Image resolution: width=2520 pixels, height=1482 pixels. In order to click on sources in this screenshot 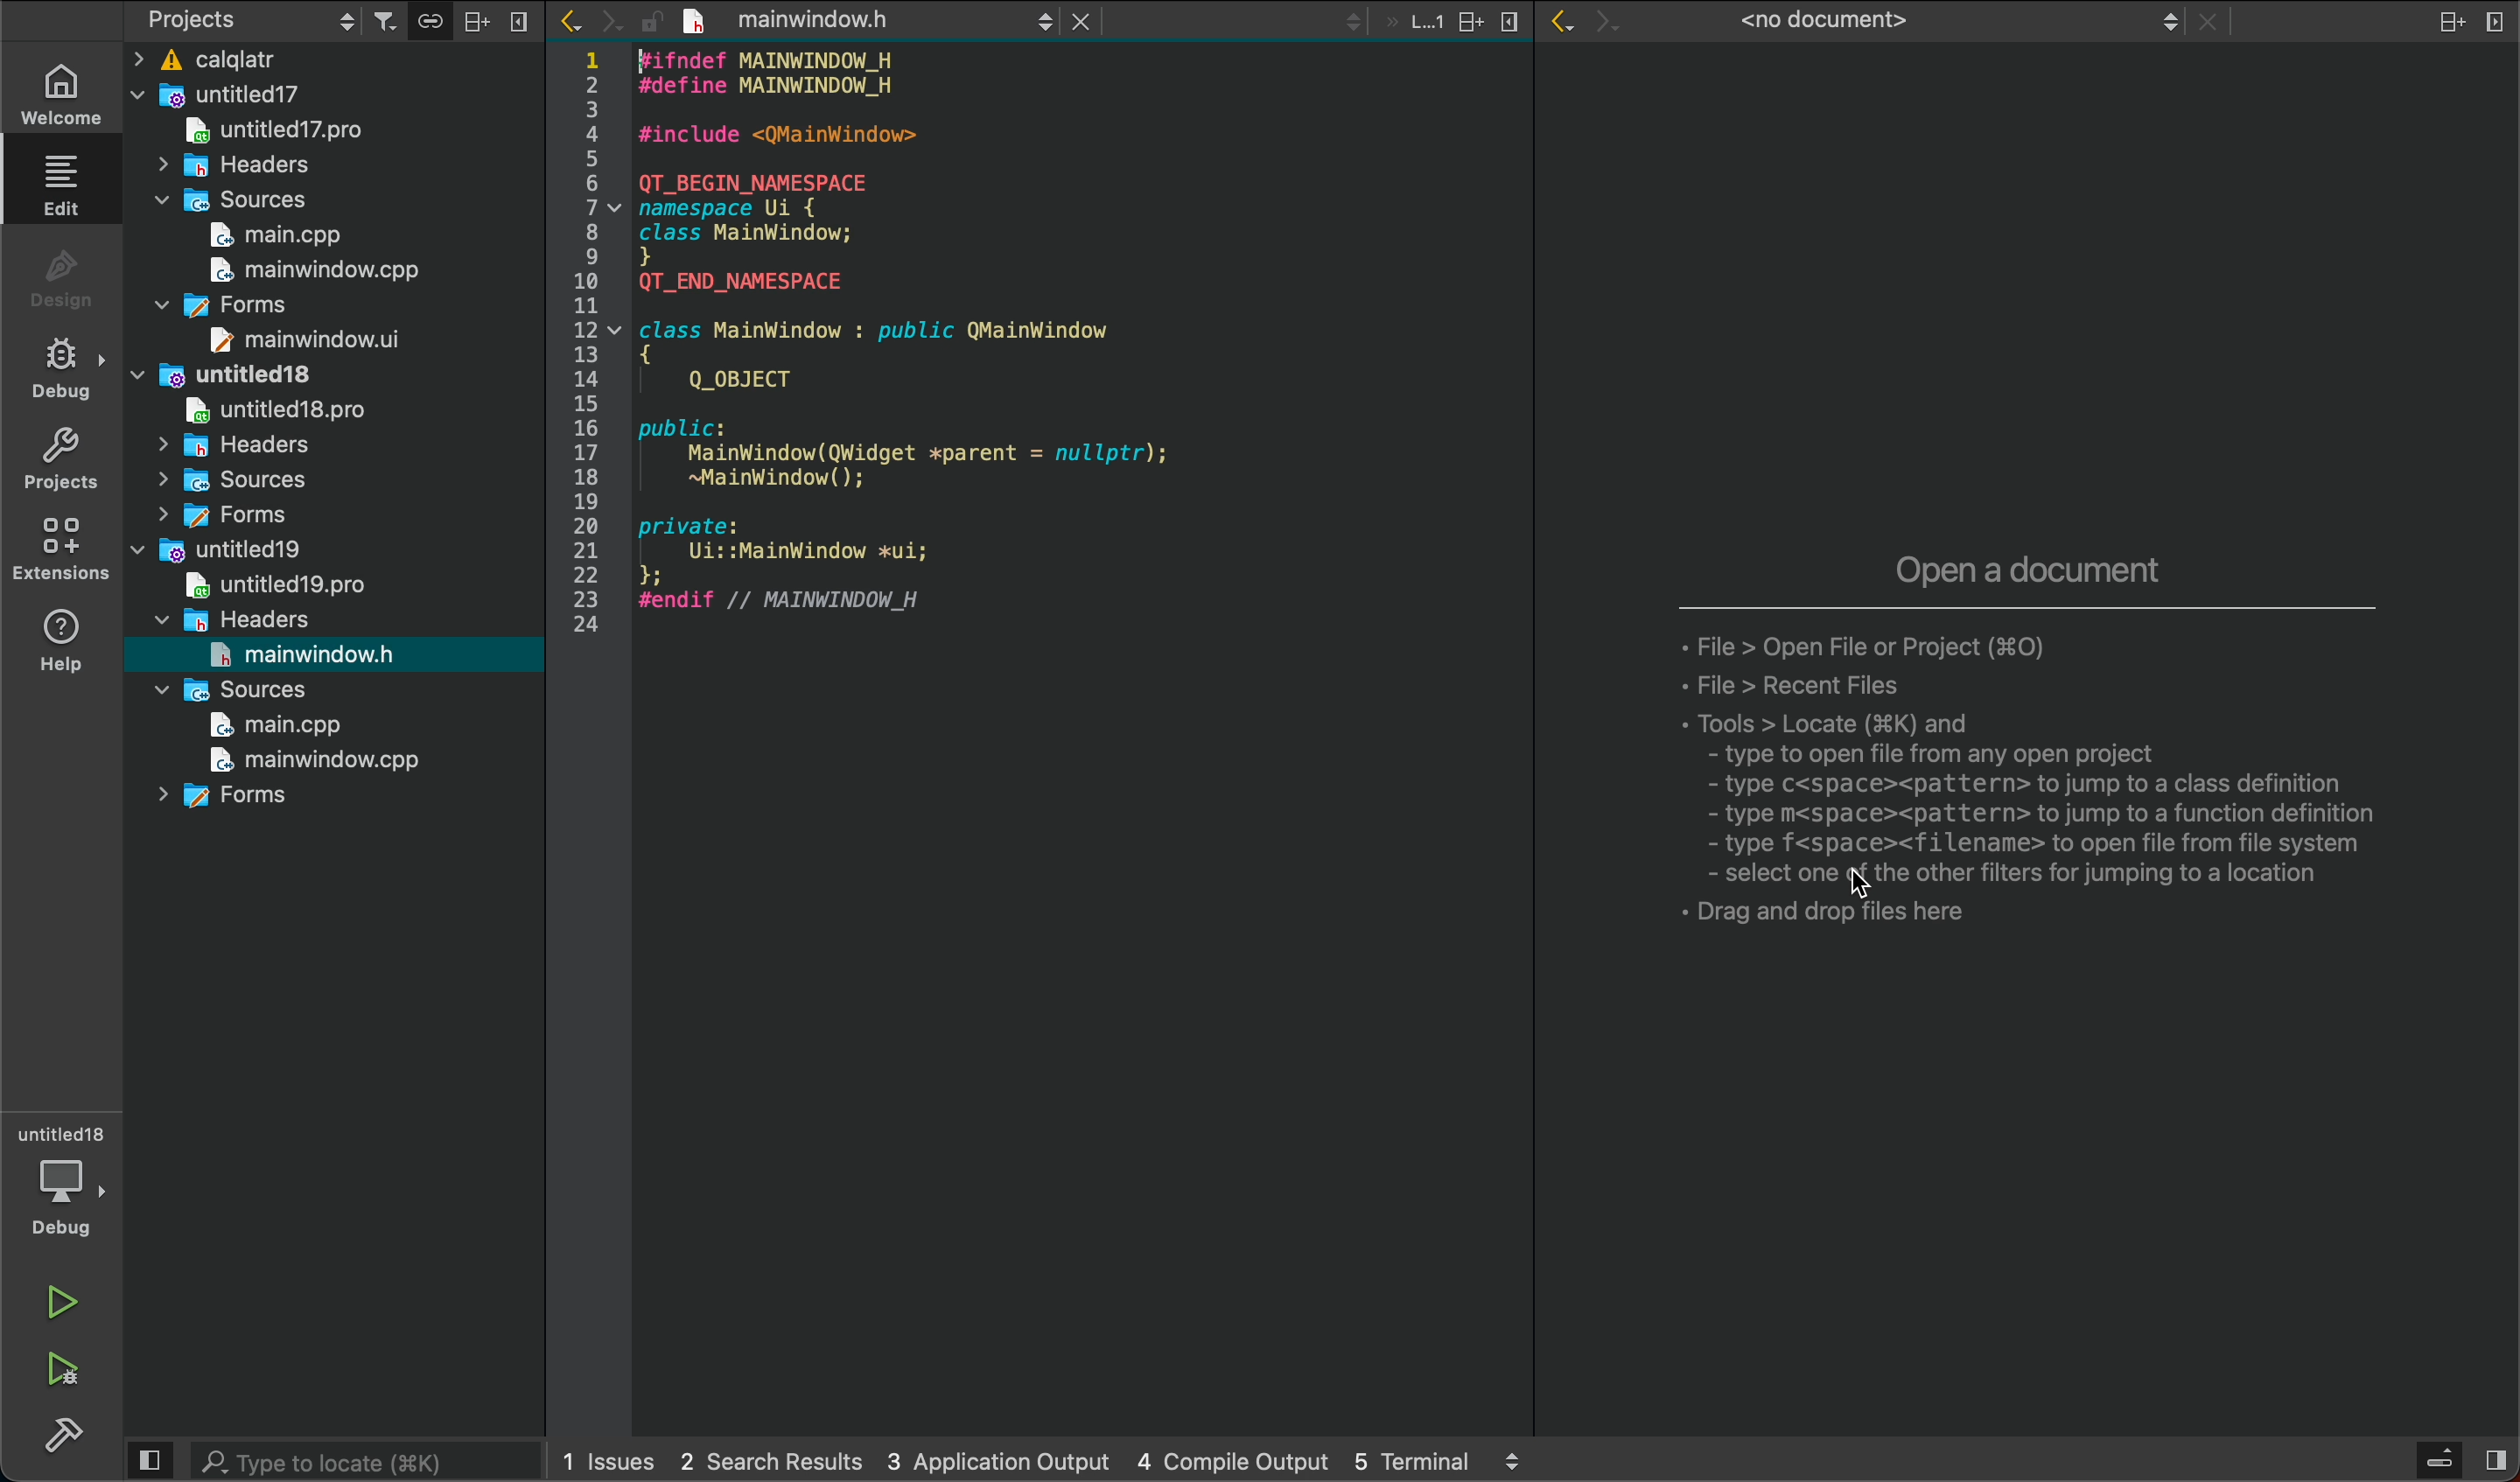, I will do `click(238, 688)`.